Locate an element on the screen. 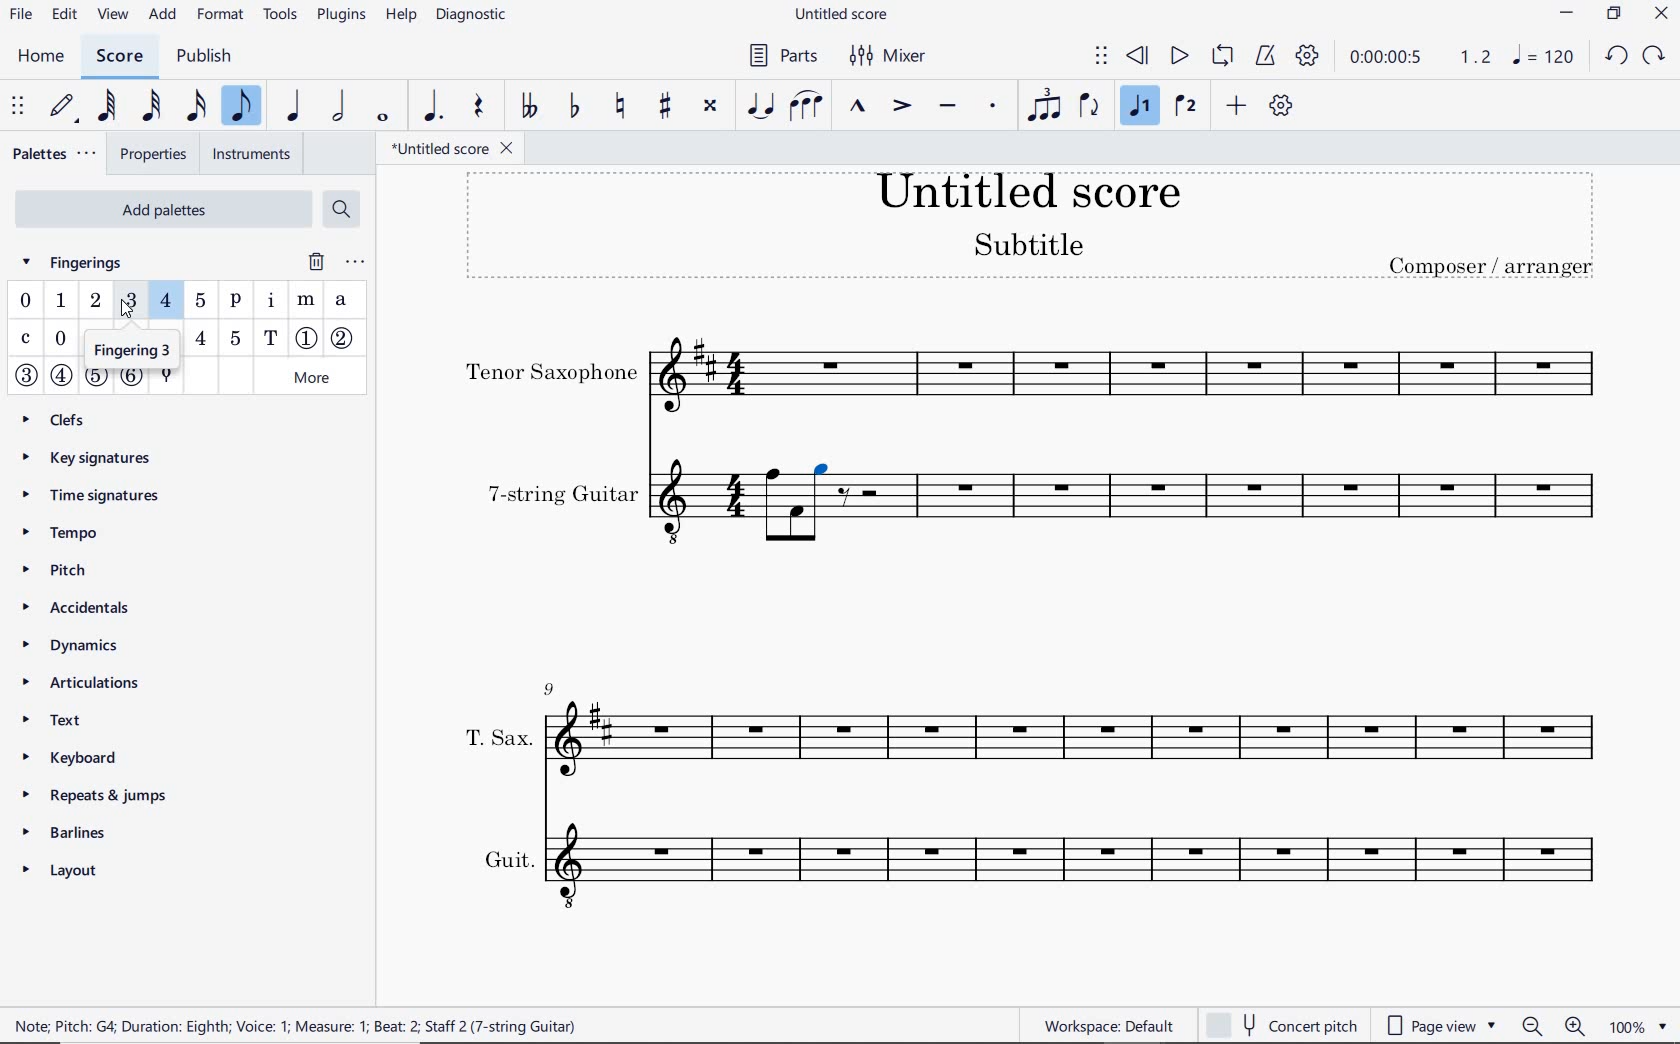 This screenshot has width=1680, height=1044. KEYBOARD is located at coordinates (93, 758).